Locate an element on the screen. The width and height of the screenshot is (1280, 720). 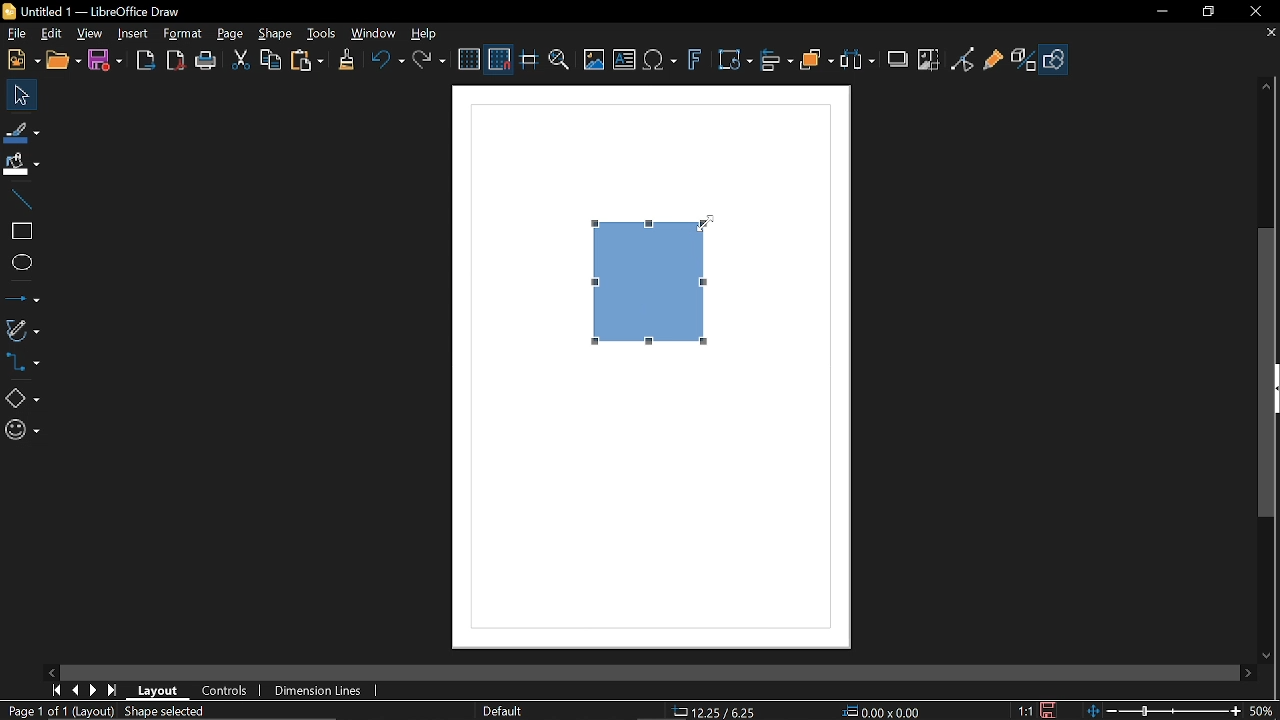
export is located at coordinates (147, 60).